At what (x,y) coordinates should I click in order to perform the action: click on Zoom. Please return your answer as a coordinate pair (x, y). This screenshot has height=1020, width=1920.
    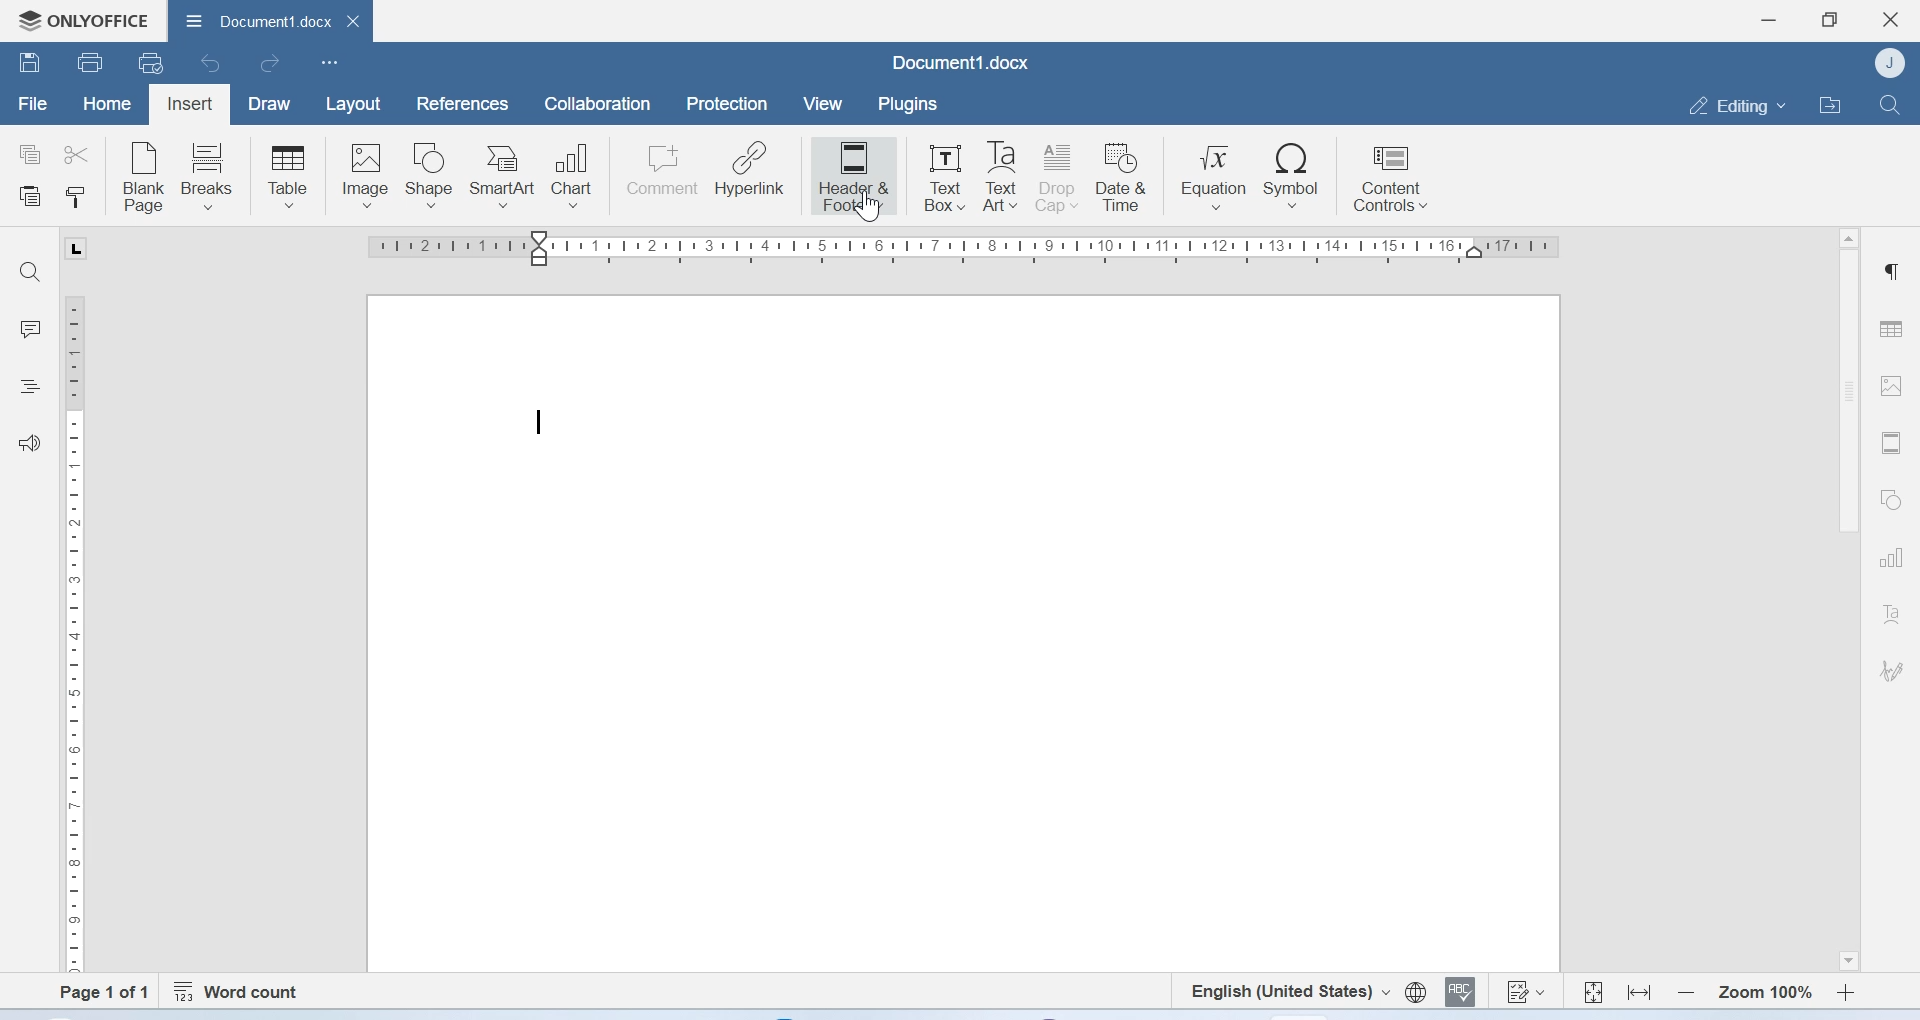
    Looking at the image, I should click on (1764, 990).